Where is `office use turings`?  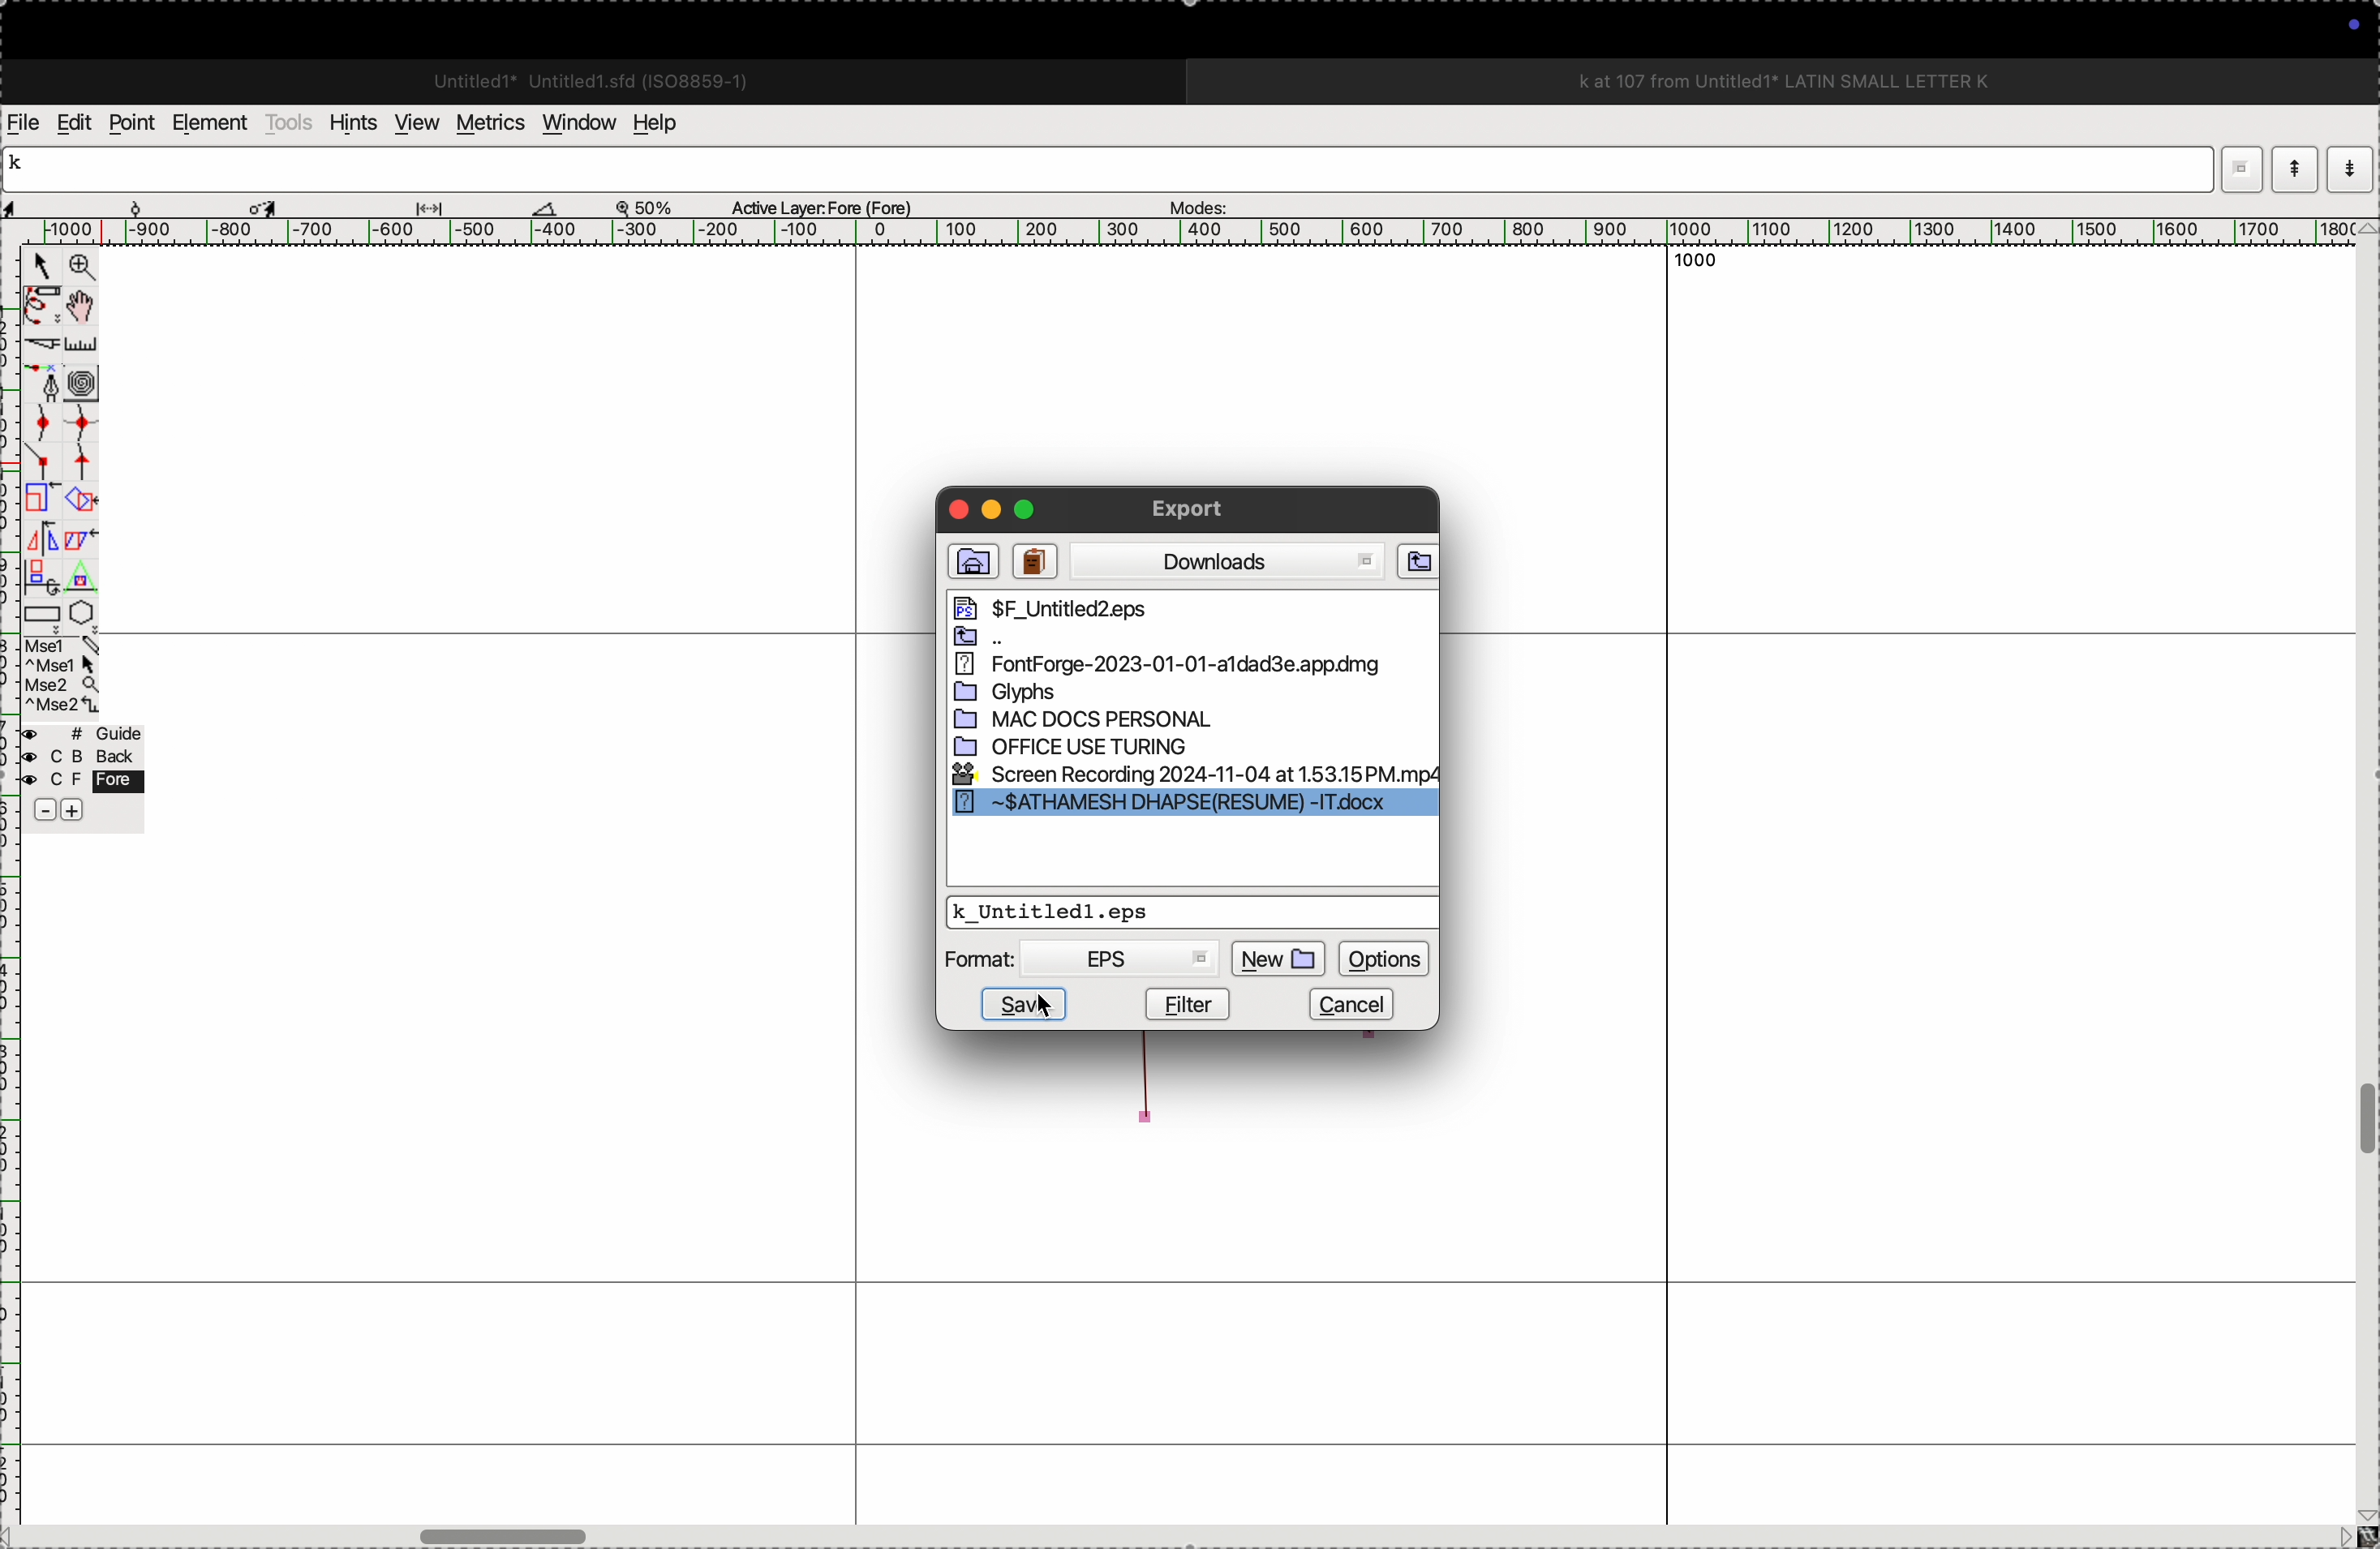 office use turings is located at coordinates (1109, 746).